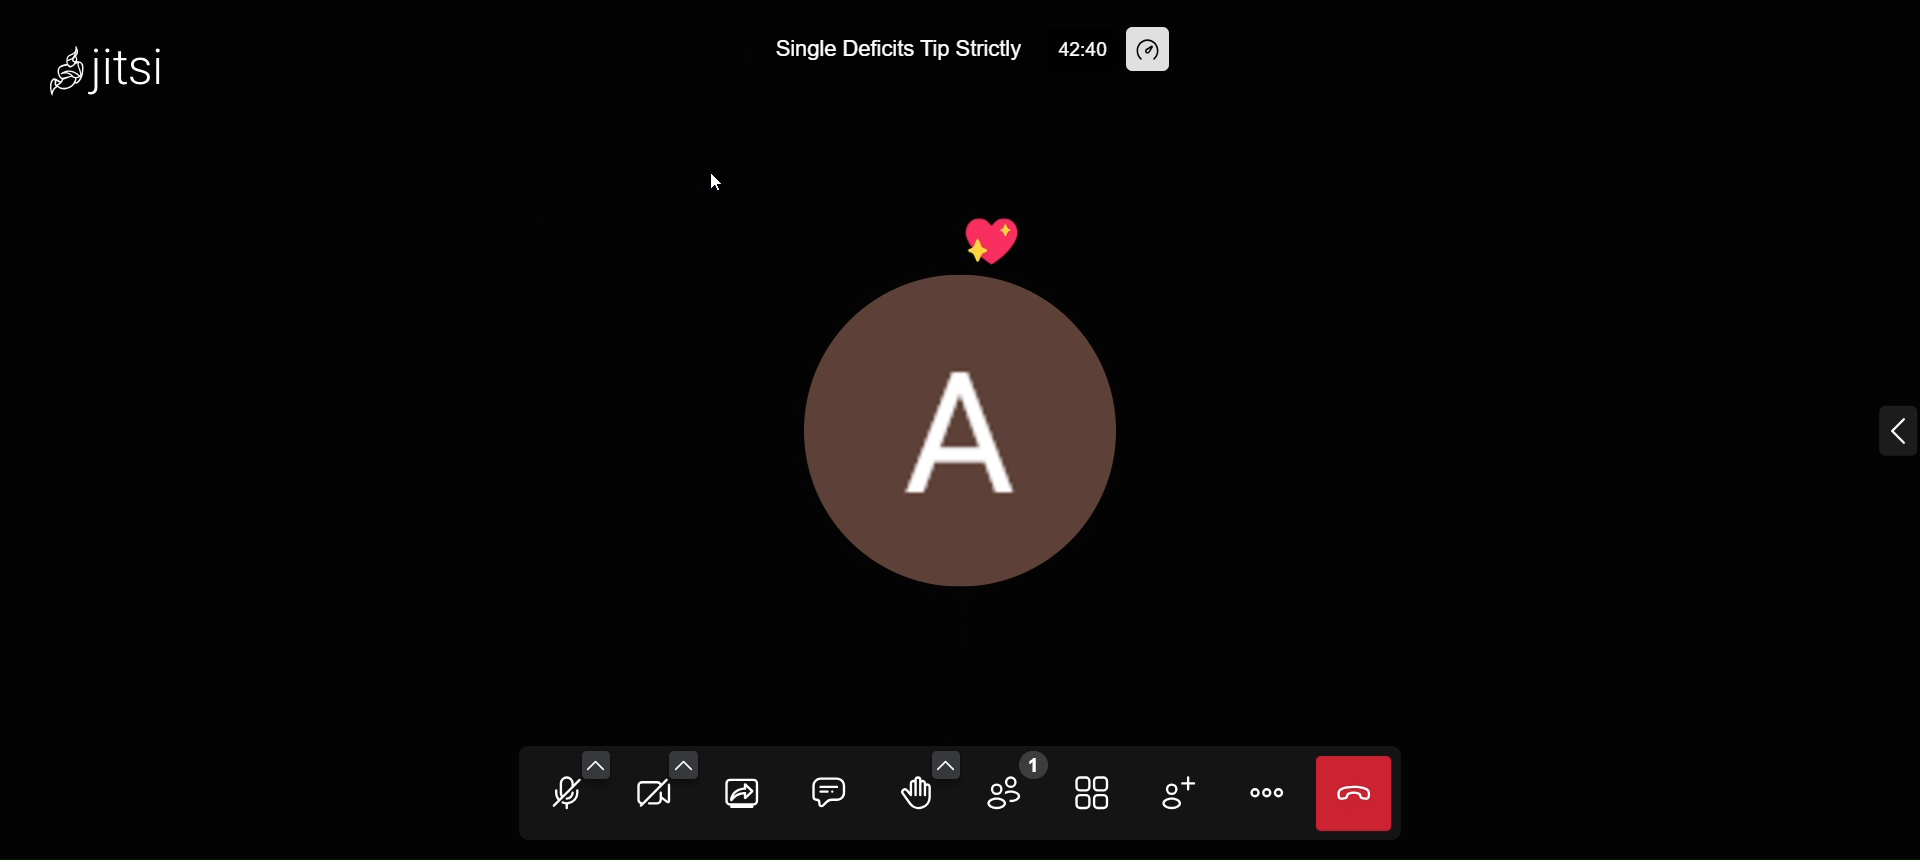 This screenshot has height=860, width=1920. What do you see at coordinates (1354, 792) in the screenshot?
I see `End Meeting` at bounding box center [1354, 792].